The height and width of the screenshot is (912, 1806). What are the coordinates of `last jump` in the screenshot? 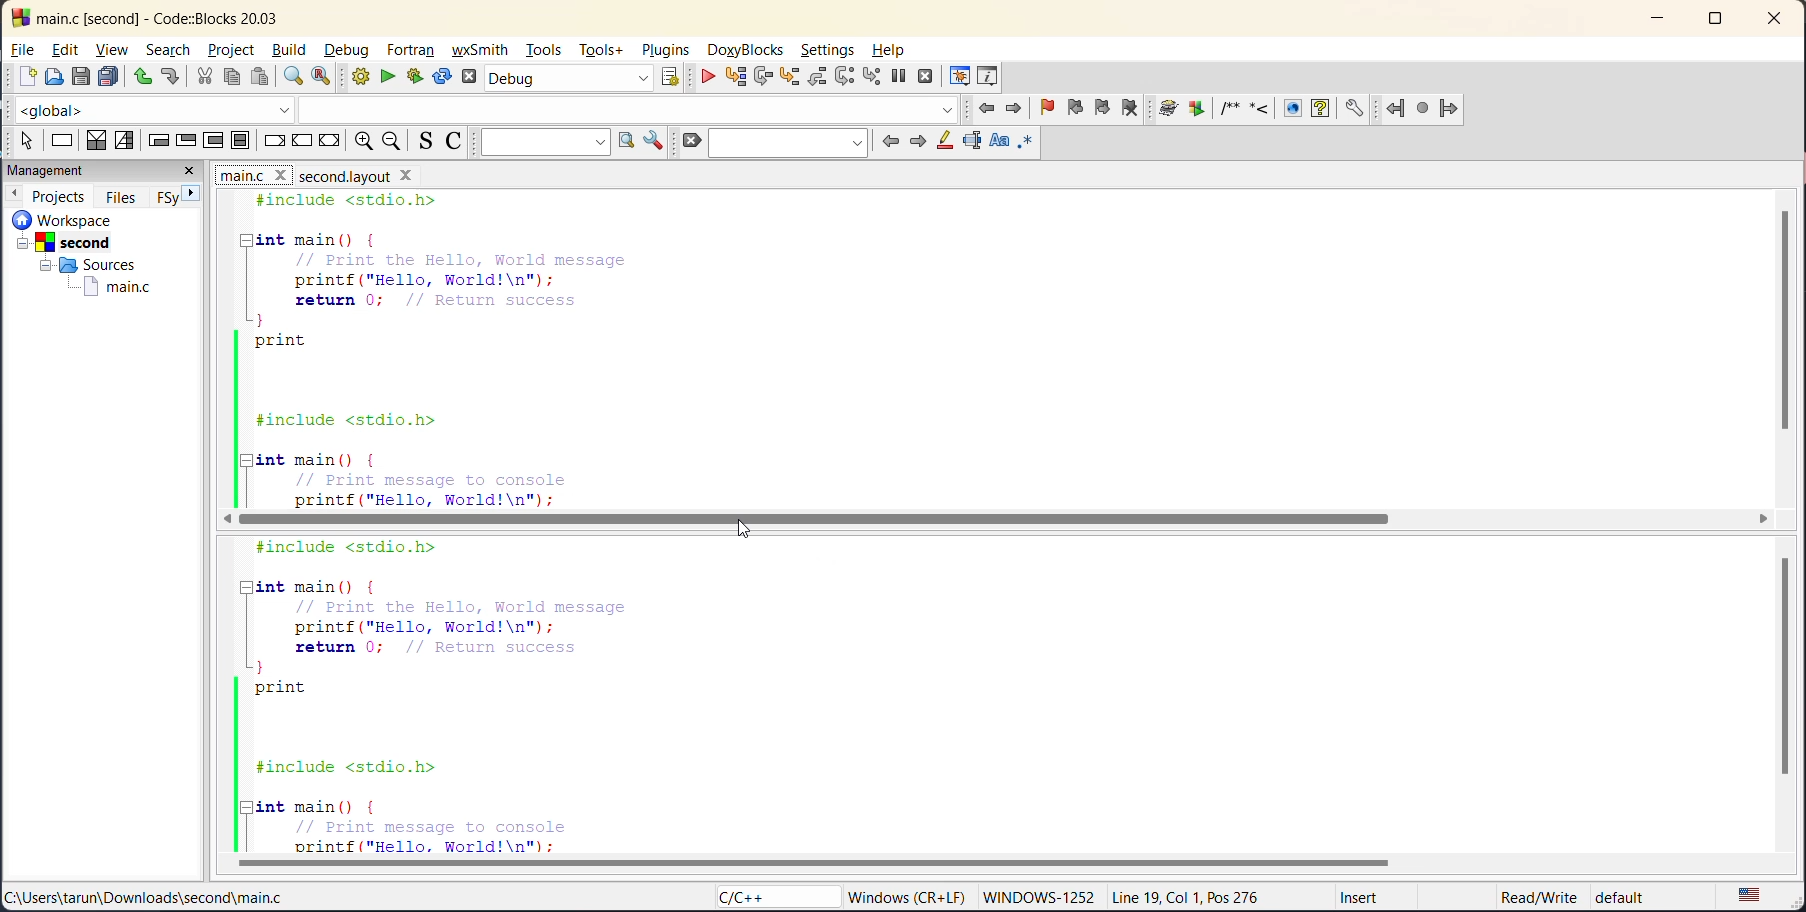 It's located at (1424, 104).